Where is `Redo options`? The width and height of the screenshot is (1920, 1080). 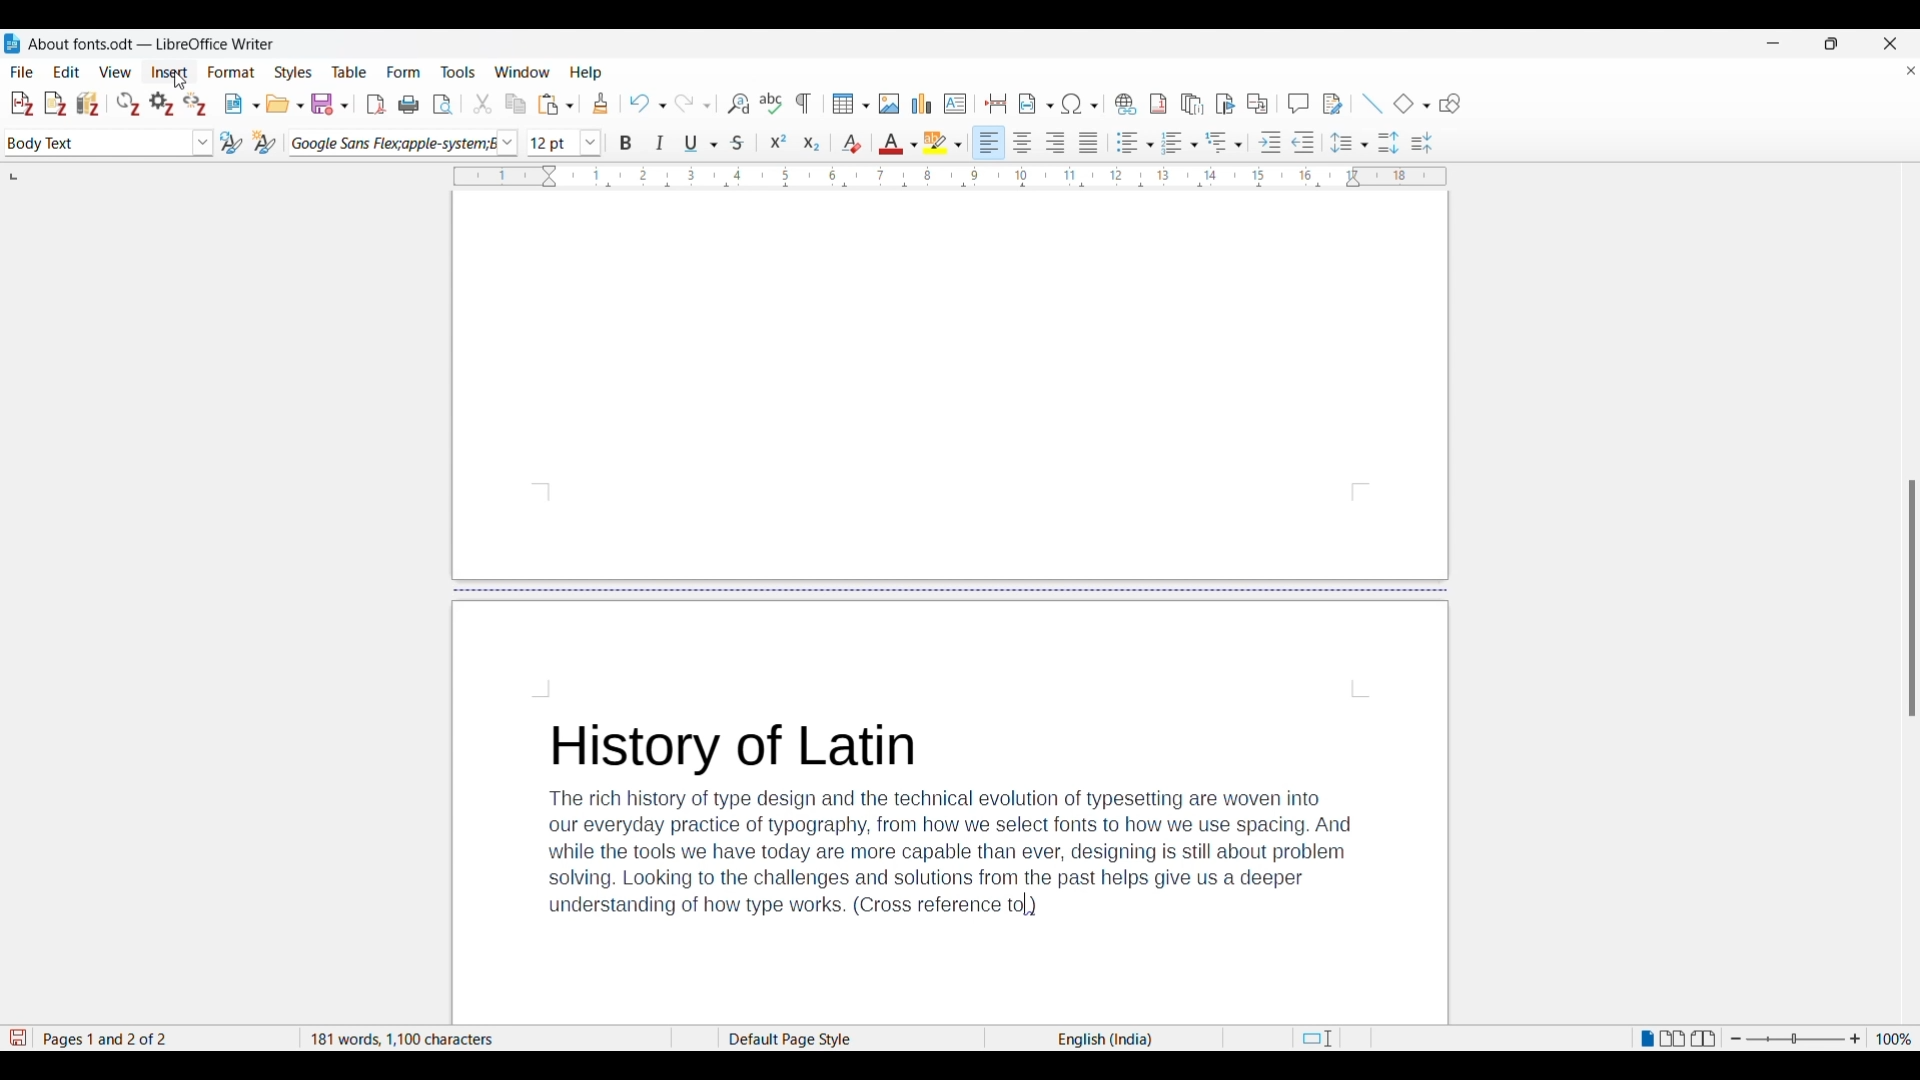
Redo options is located at coordinates (692, 104).